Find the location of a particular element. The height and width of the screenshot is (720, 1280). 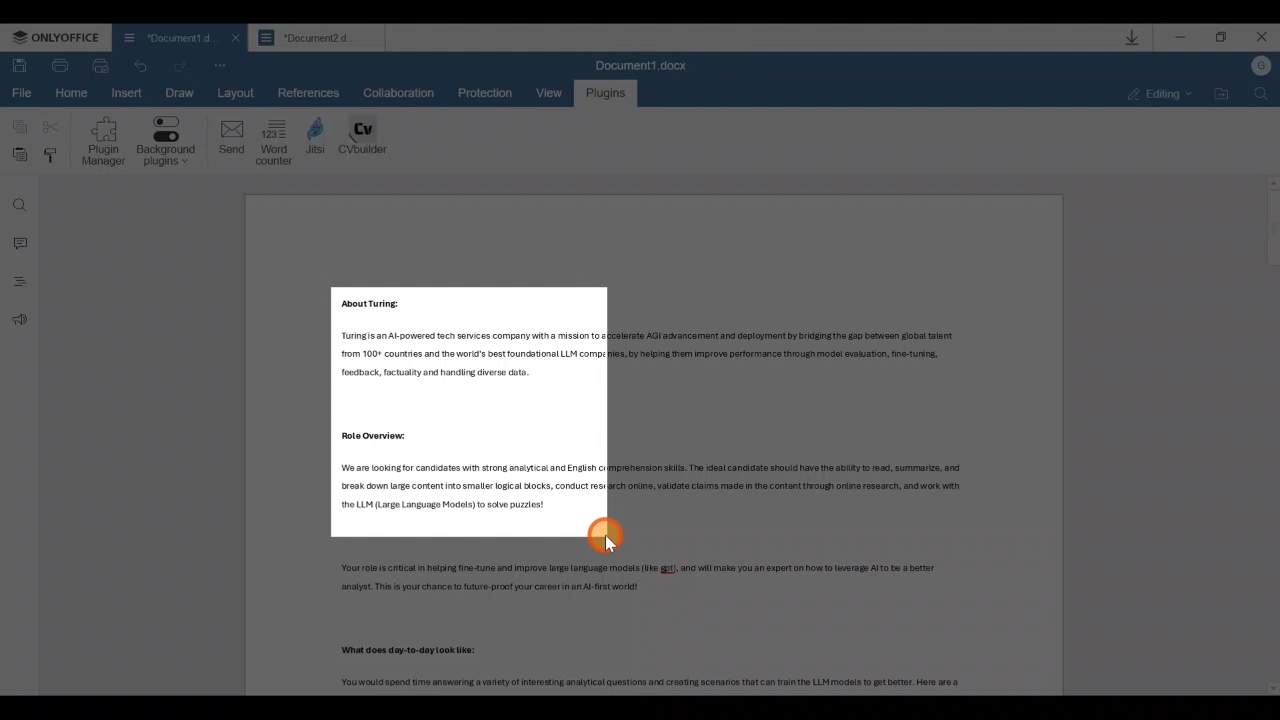

Background plugins is located at coordinates (166, 144).